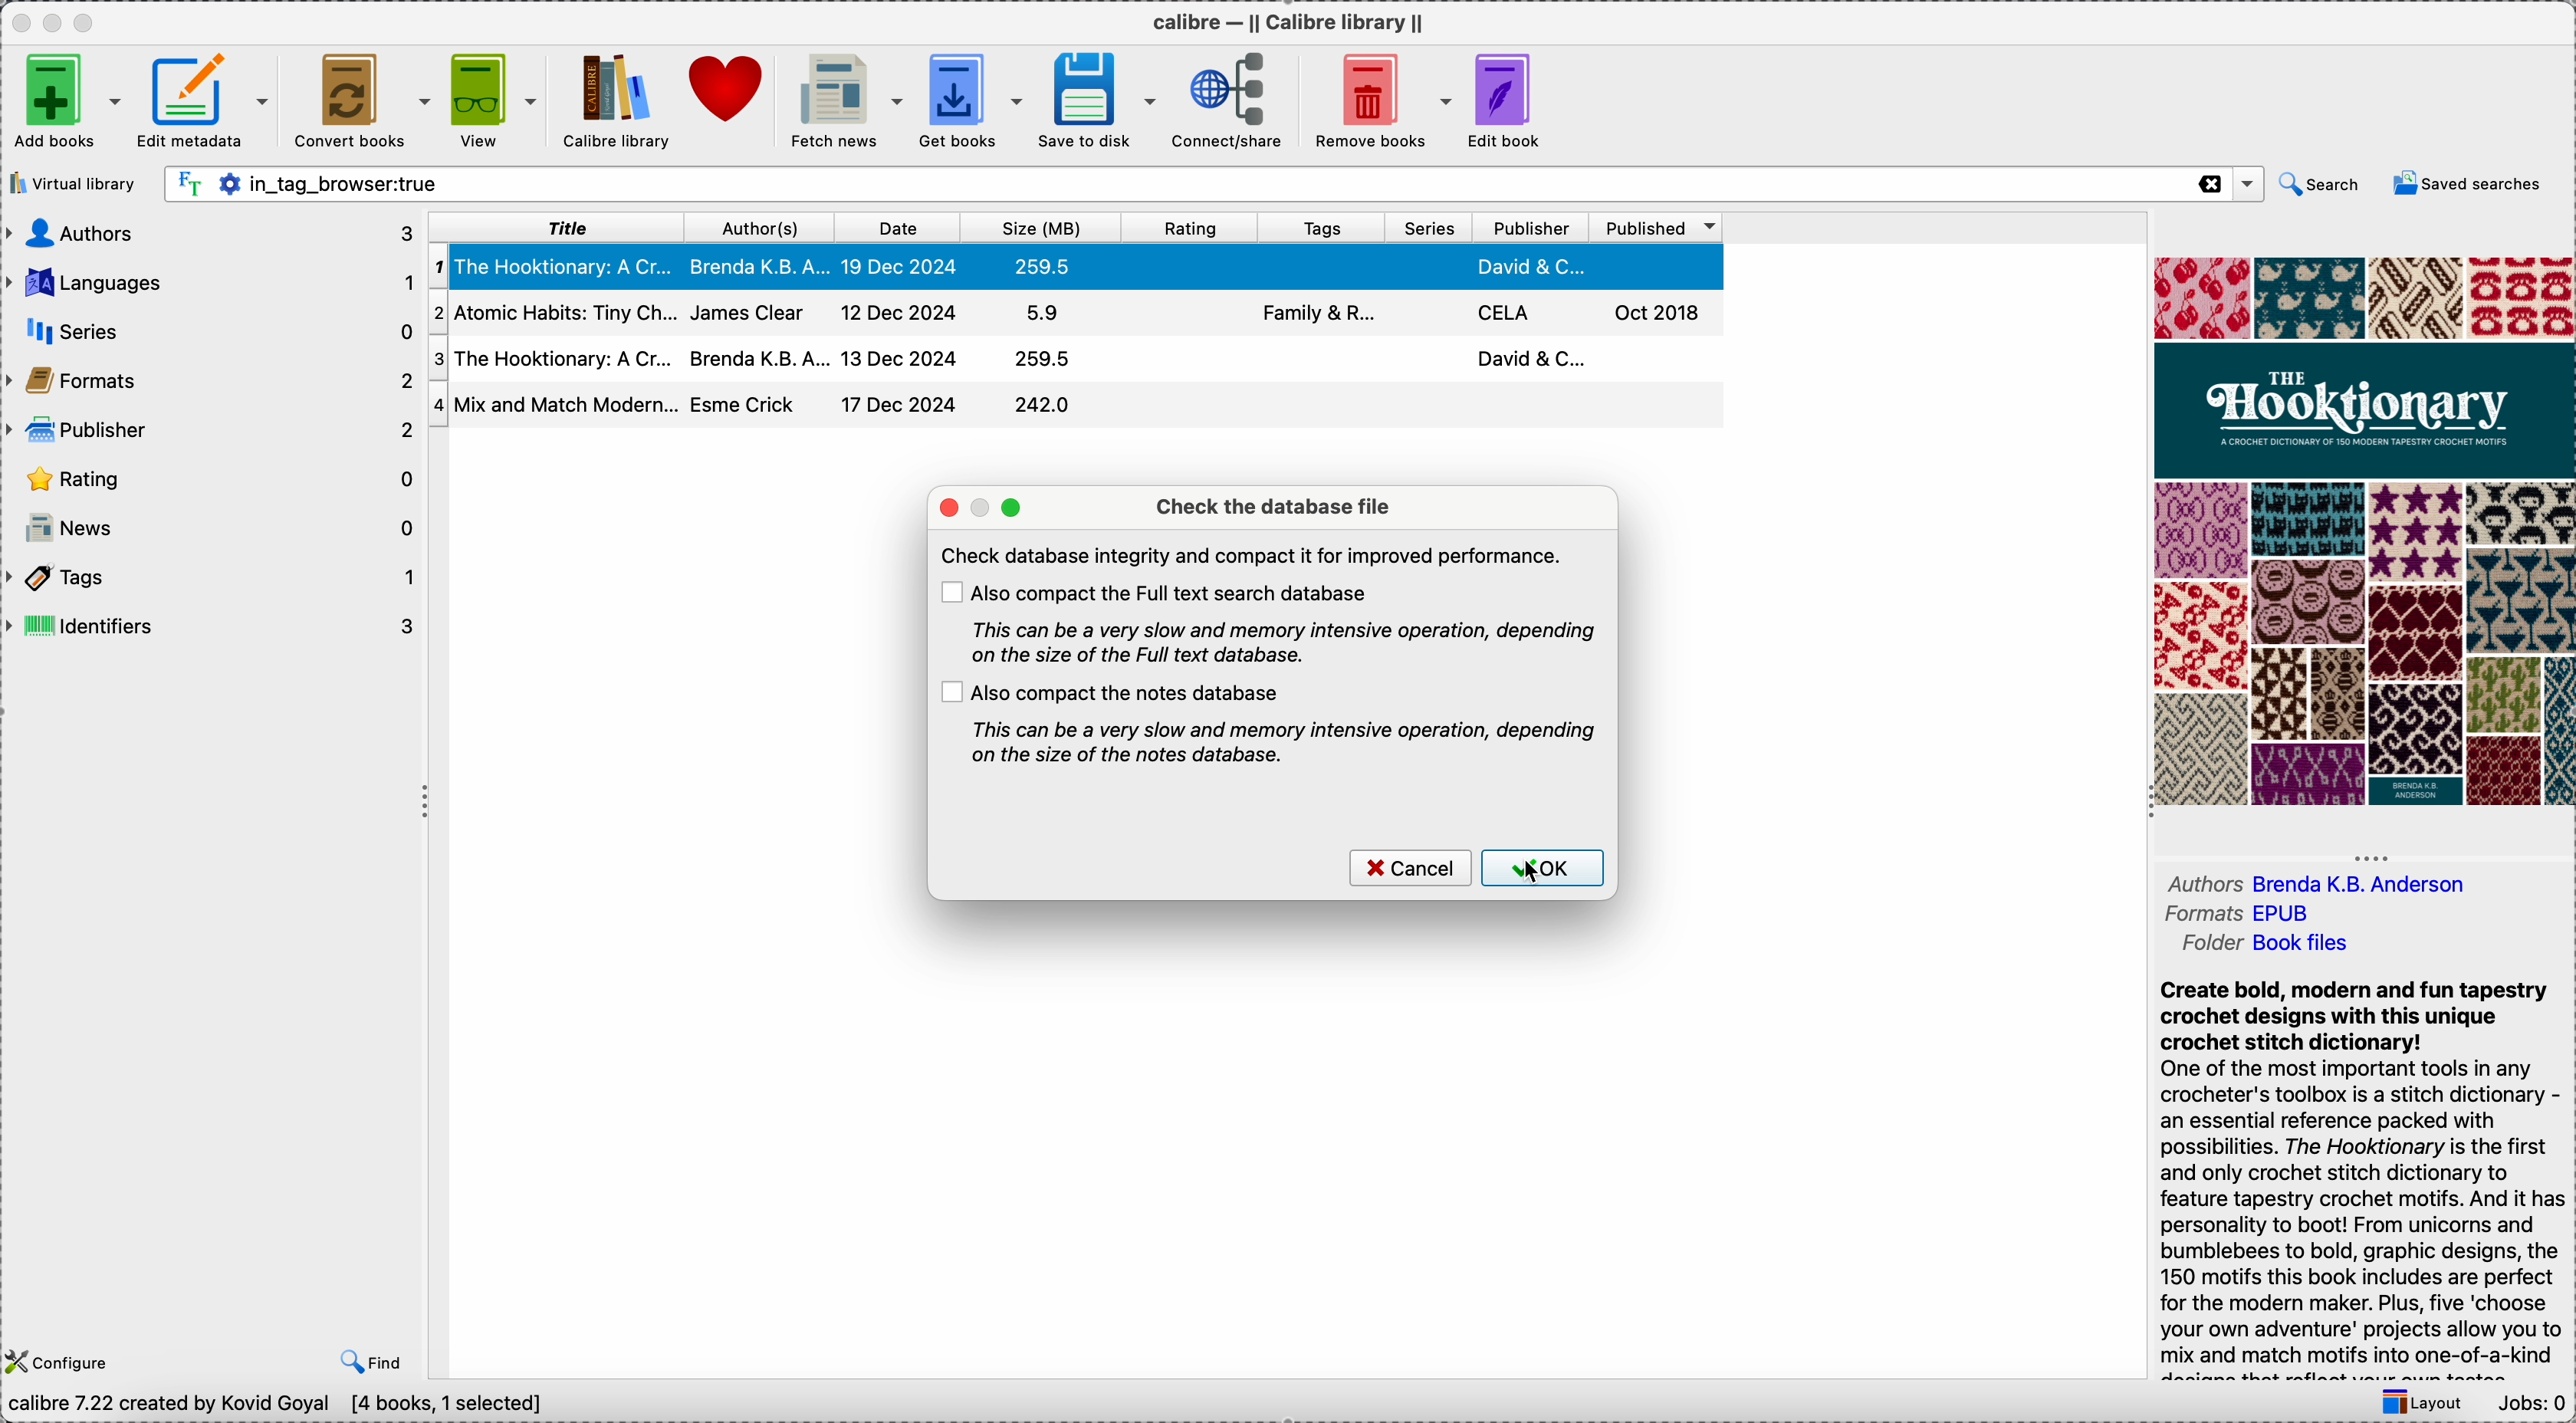 Image resolution: width=2576 pixels, height=1423 pixels. I want to click on edit book, so click(1513, 101).